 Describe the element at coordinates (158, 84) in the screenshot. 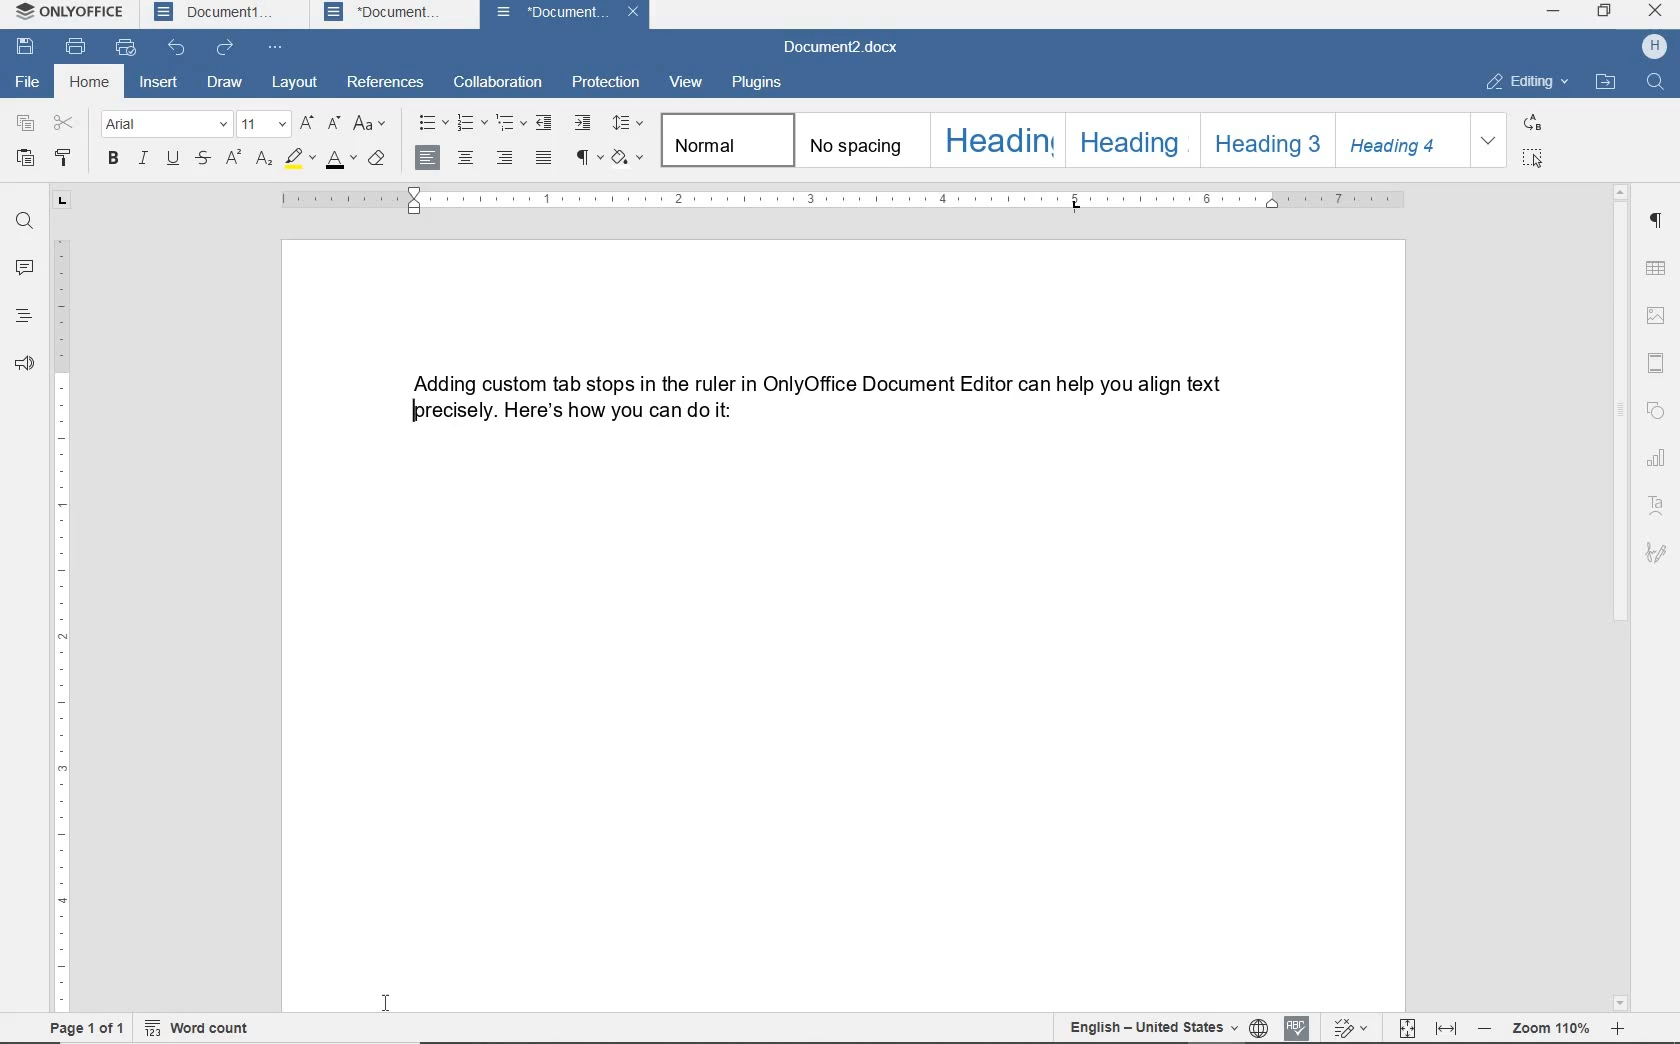

I see `insert` at that location.